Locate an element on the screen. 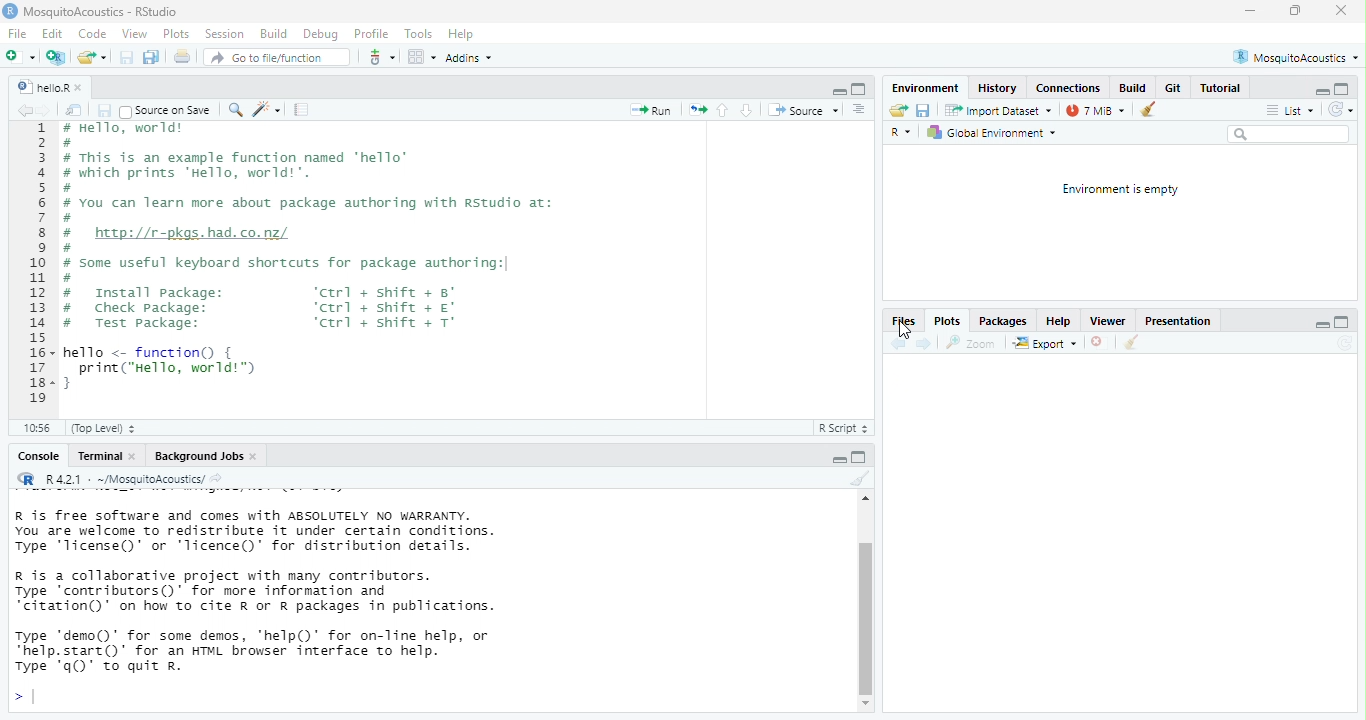 Image resolution: width=1366 pixels, height=720 pixels.  Global Environment  is located at coordinates (996, 134).